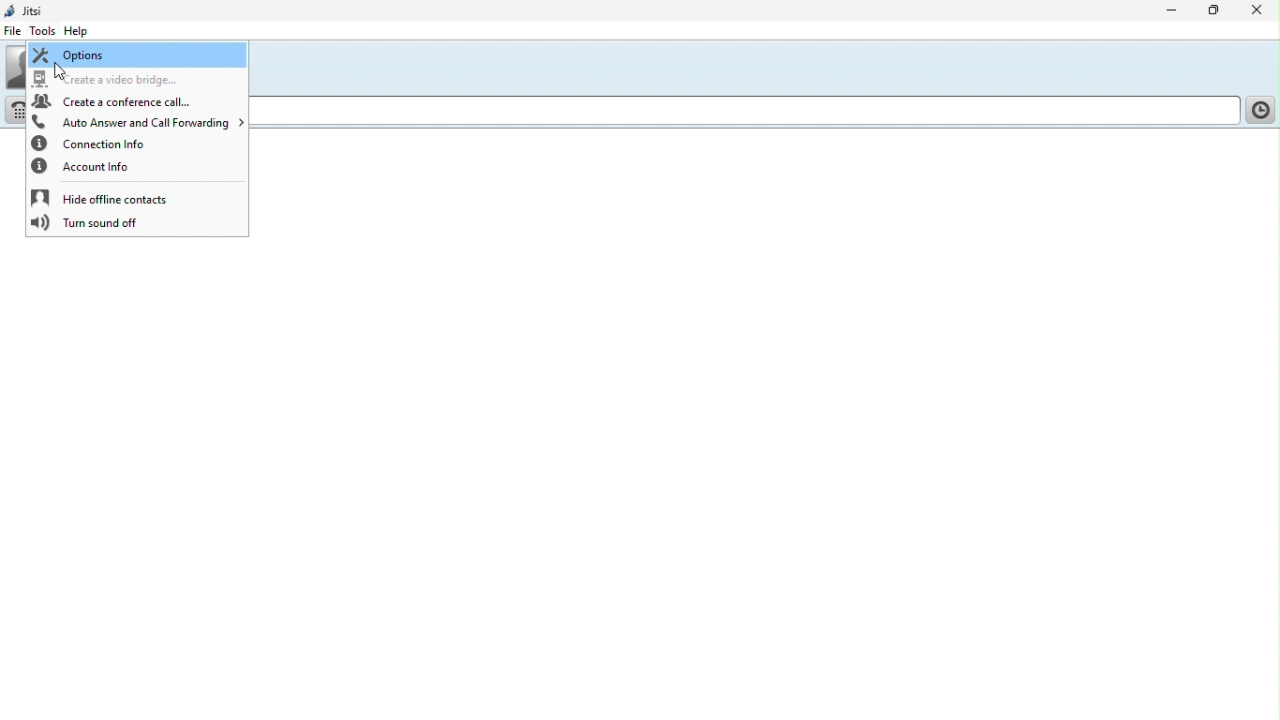 The image size is (1280, 720). Describe the element at coordinates (131, 79) in the screenshot. I see `Create a video Bridge` at that location.